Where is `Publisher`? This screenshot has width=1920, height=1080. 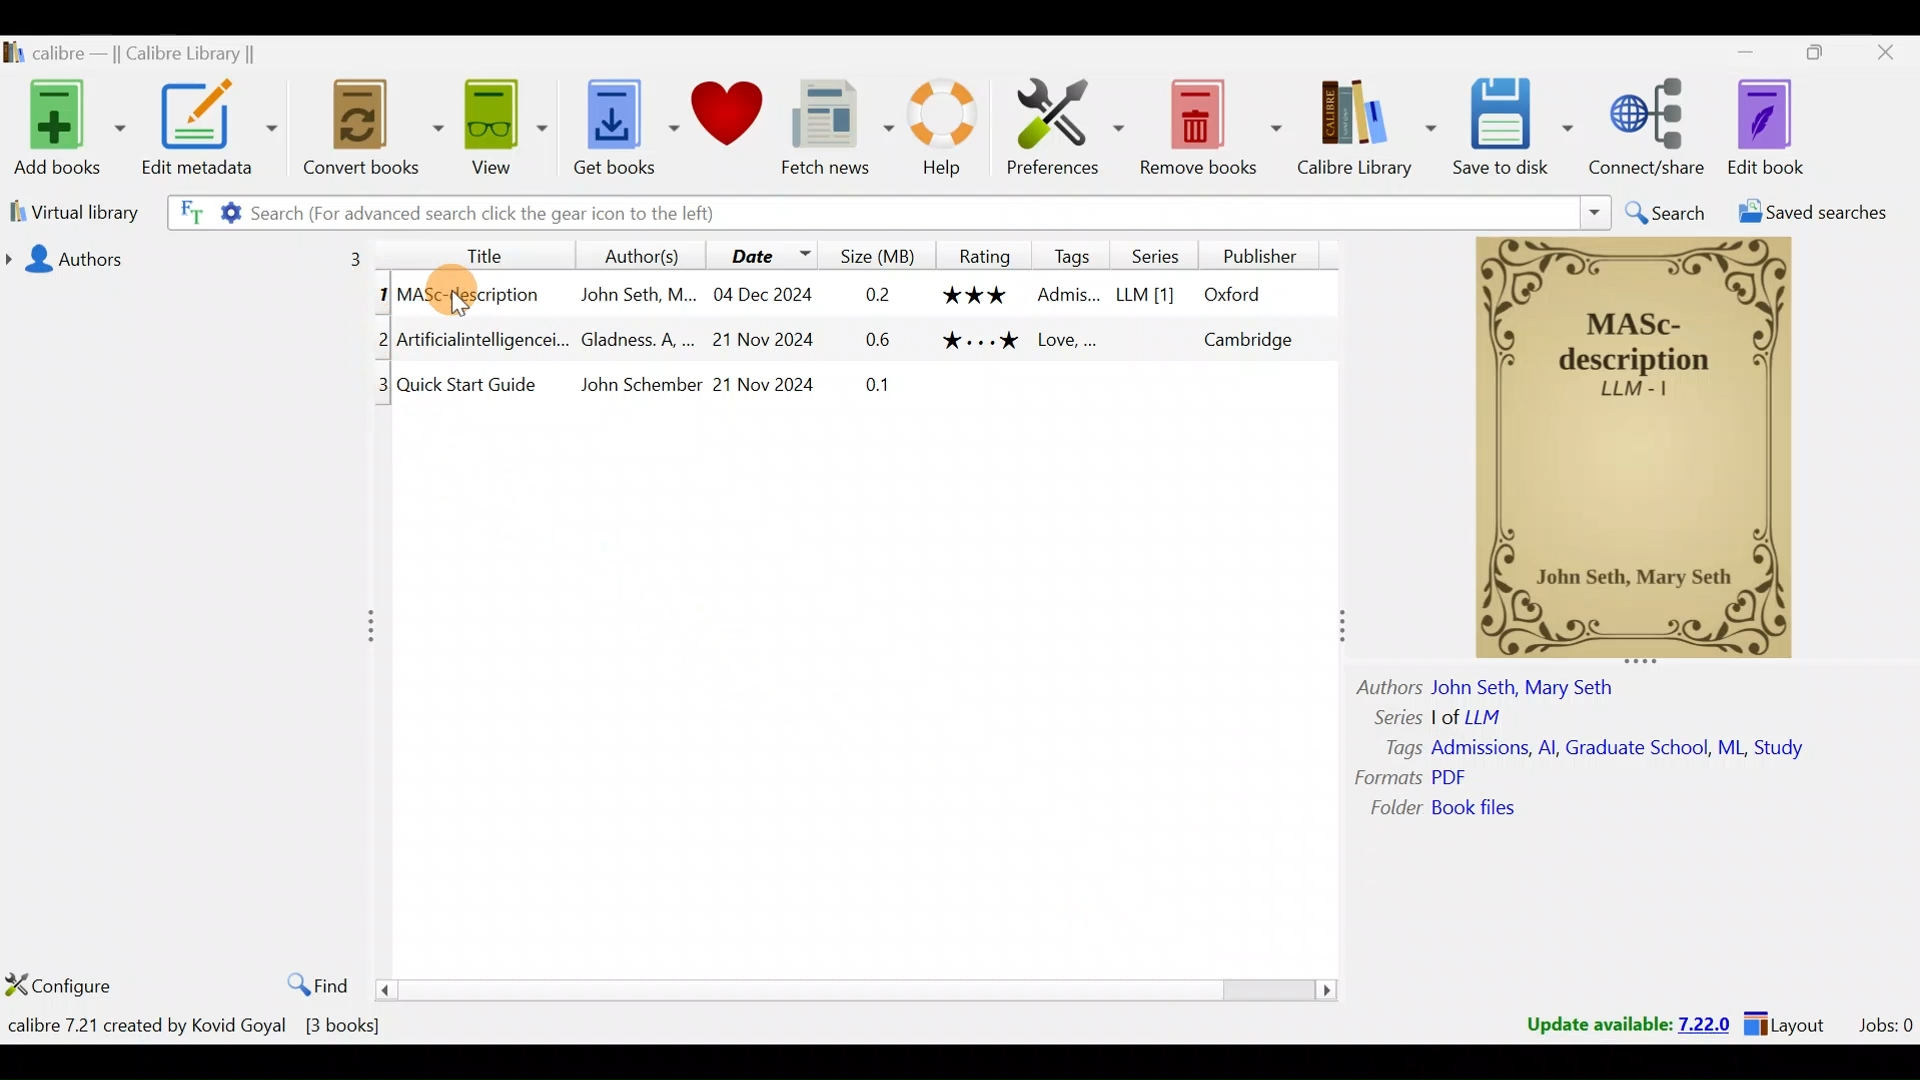
Publisher is located at coordinates (1269, 253).